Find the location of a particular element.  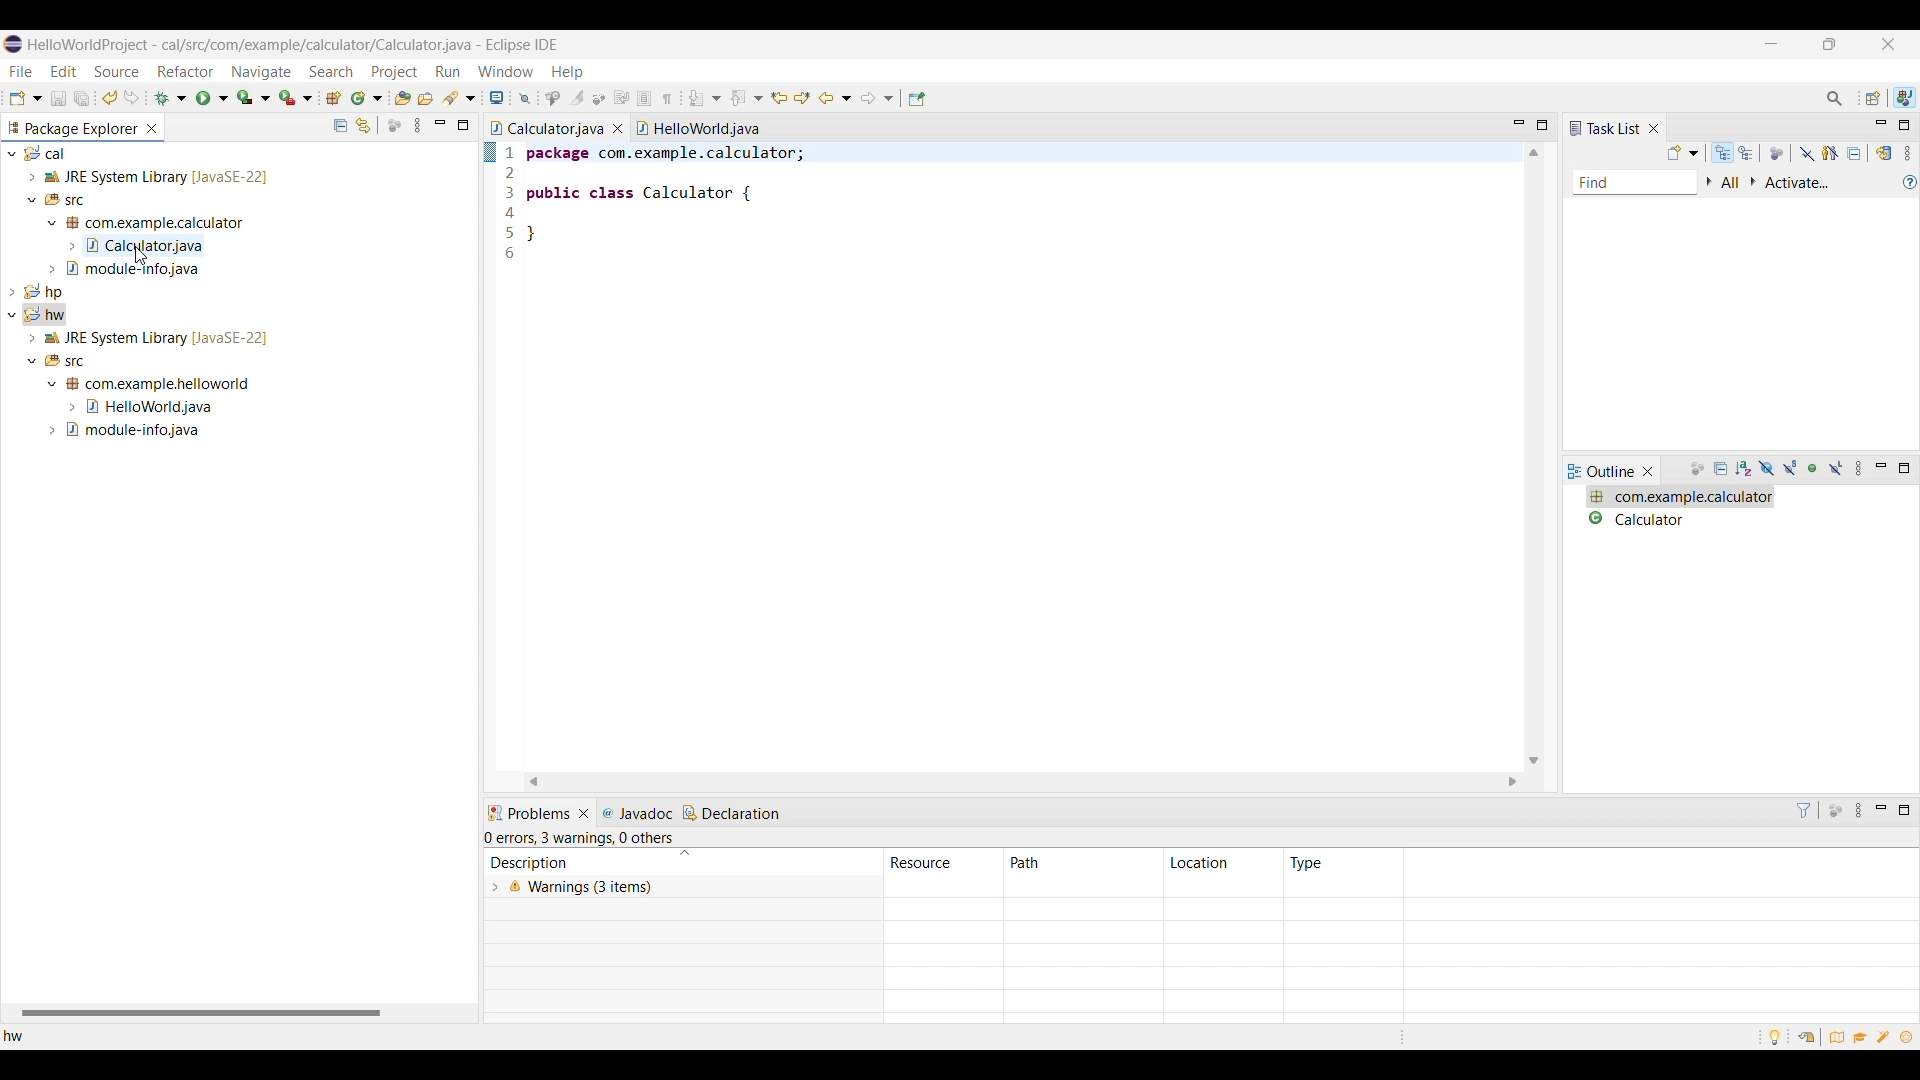

What's new is located at coordinates (1910, 1039).